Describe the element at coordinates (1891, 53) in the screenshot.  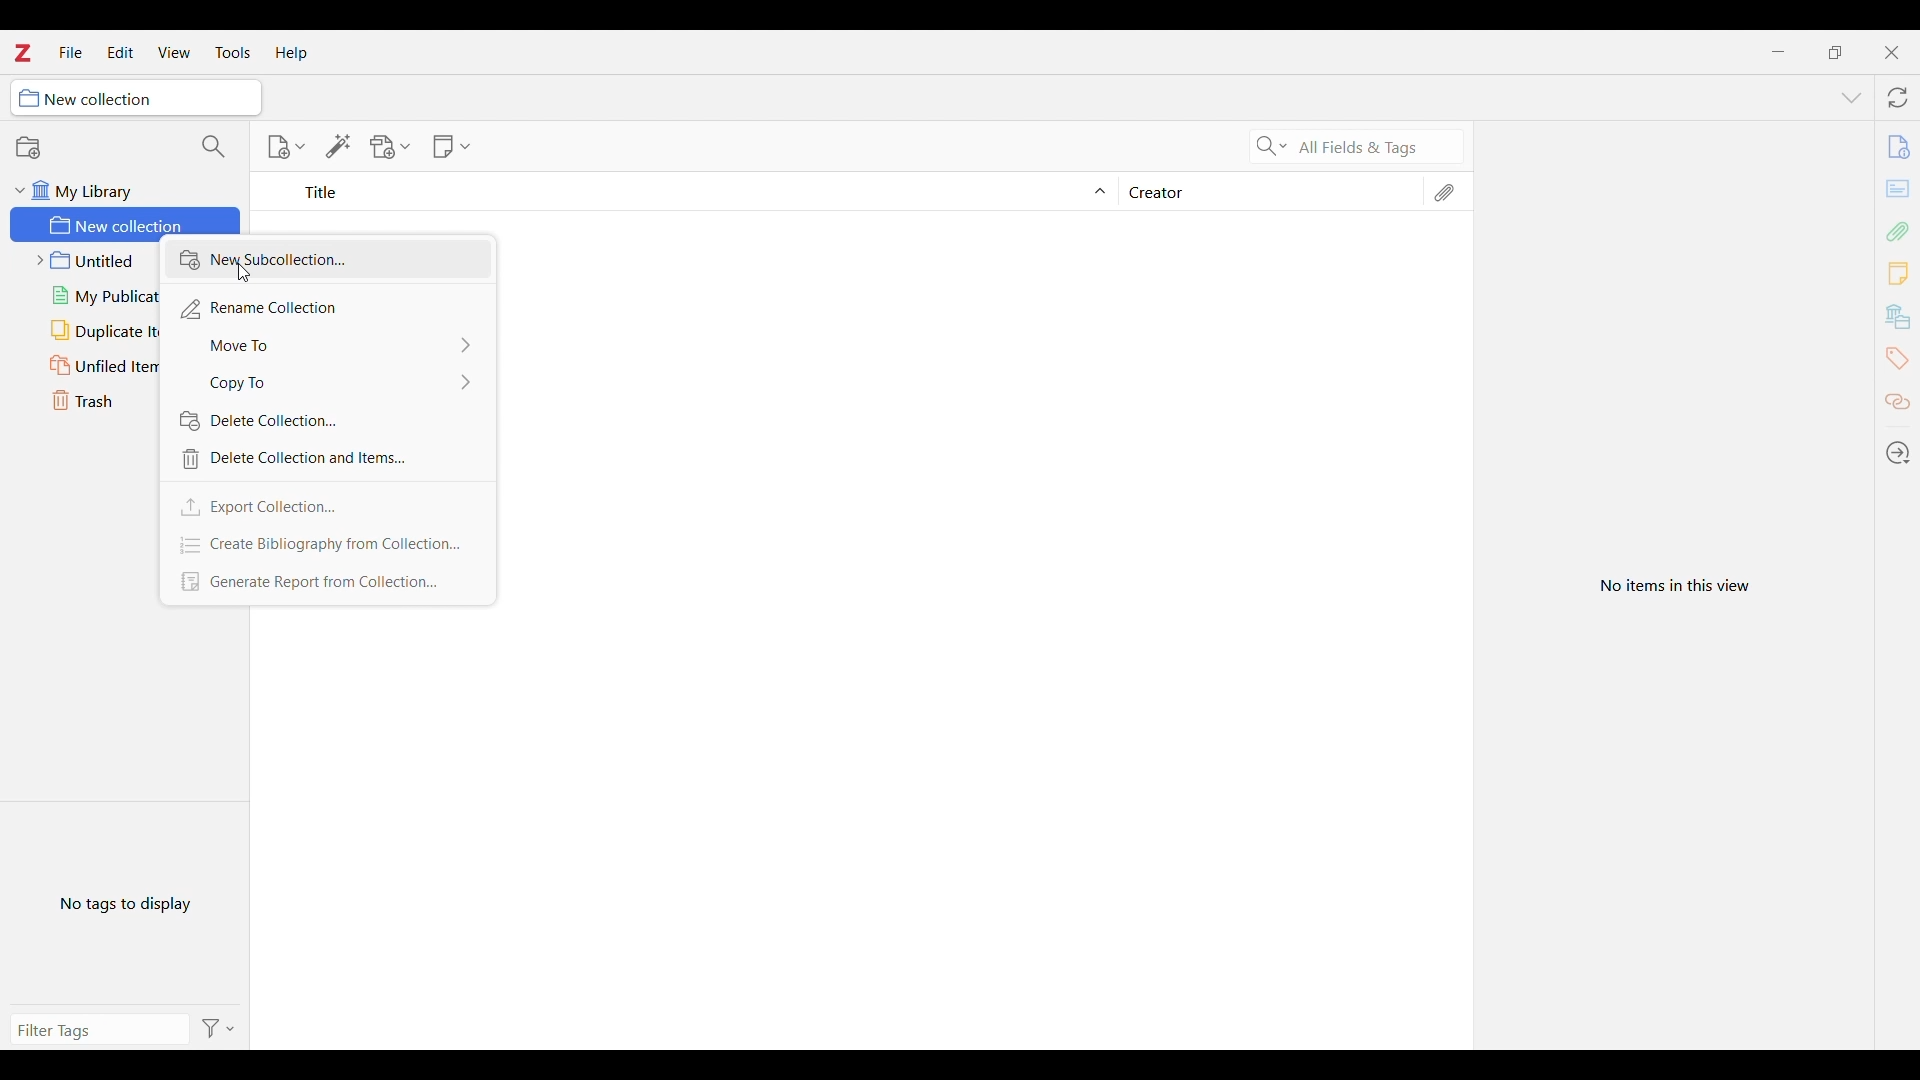
I see `Close interface` at that location.